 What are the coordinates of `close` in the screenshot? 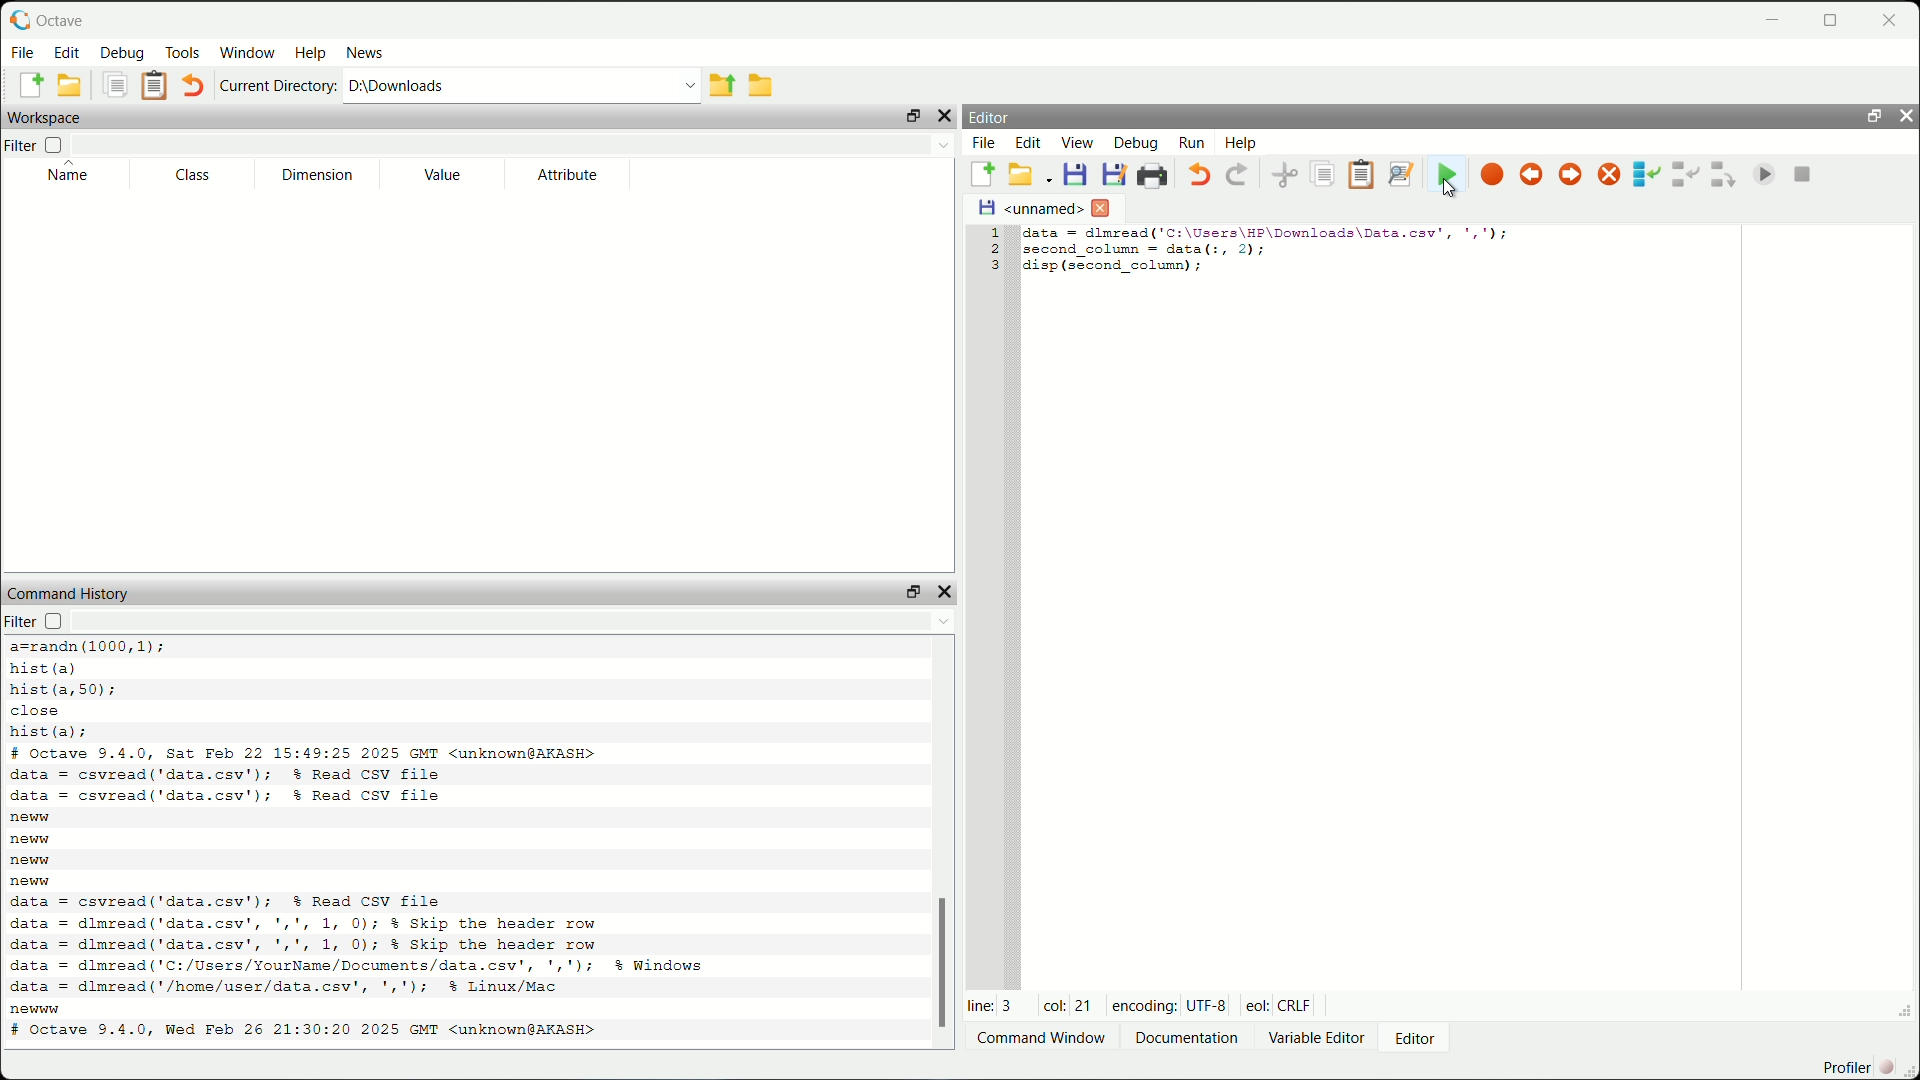 It's located at (1895, 15).